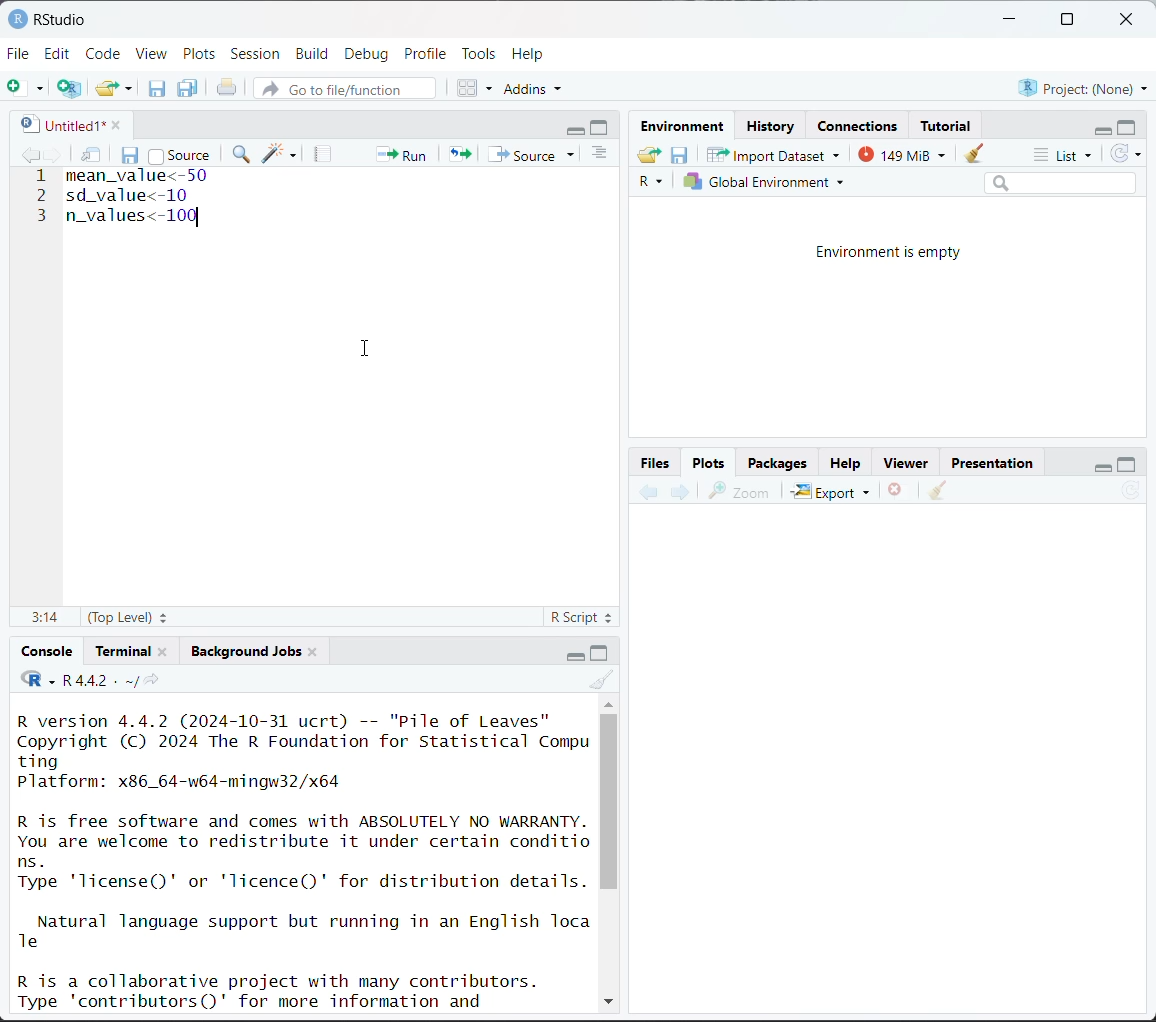 The height and width of the screenshot is (1022, 1156). Describe the element at coordinates (200, 53) in the screenshot. I see `Plots` at that location.